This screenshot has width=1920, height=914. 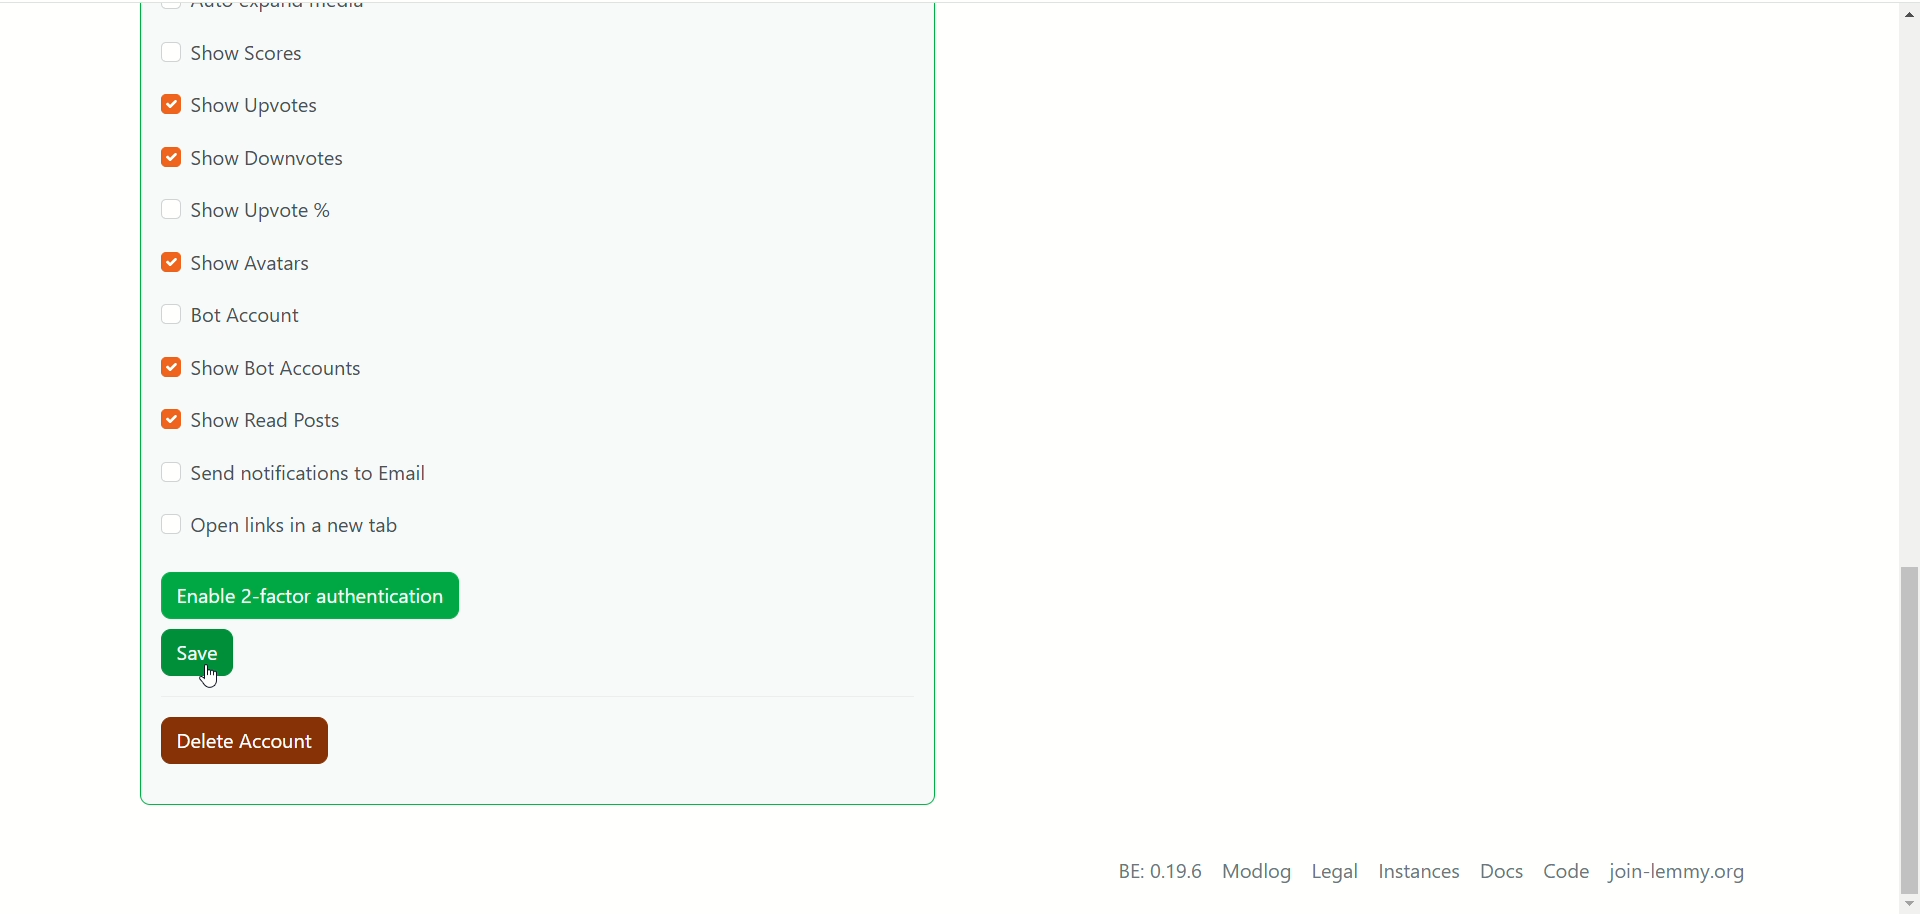 What do you see at coordinates (1501, 872) in the screenshot?
I see `docs` at bounding box center [1501, 872].